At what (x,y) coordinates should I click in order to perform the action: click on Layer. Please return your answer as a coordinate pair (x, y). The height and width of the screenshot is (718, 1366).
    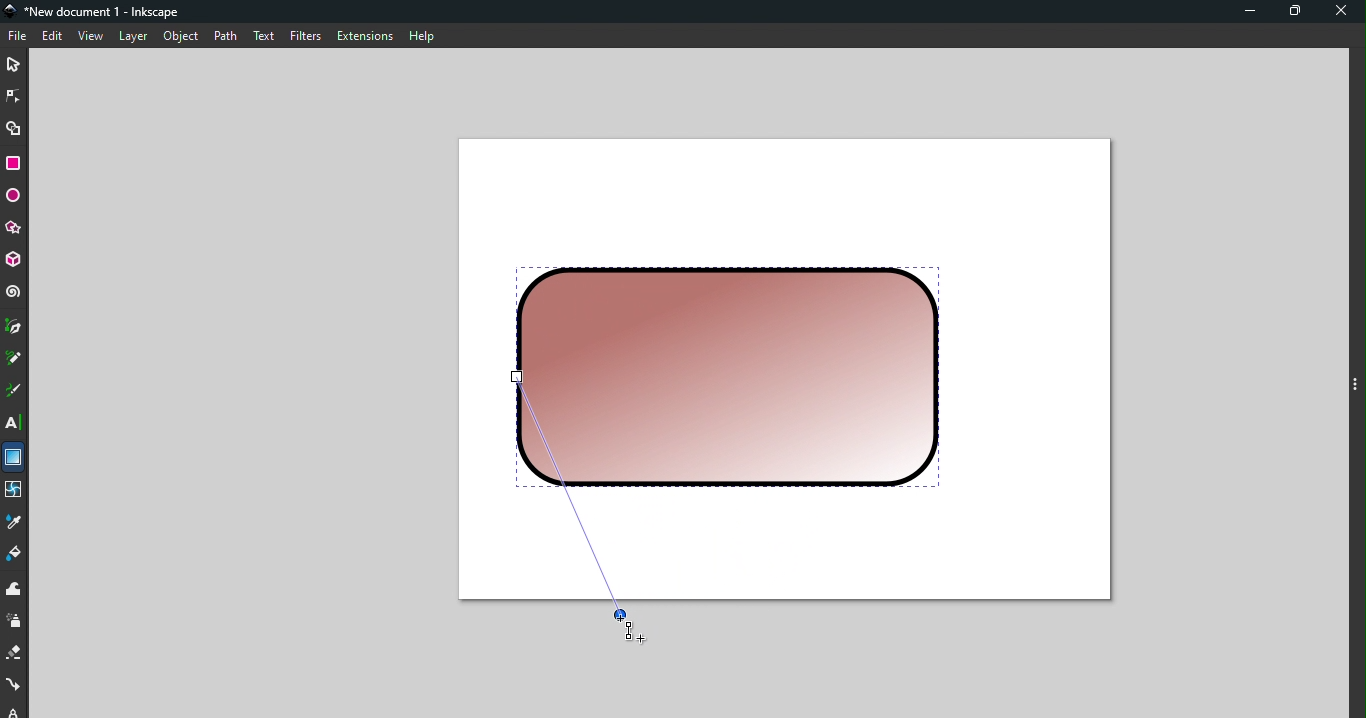
    Looking at the image, I should click on (133, 37).